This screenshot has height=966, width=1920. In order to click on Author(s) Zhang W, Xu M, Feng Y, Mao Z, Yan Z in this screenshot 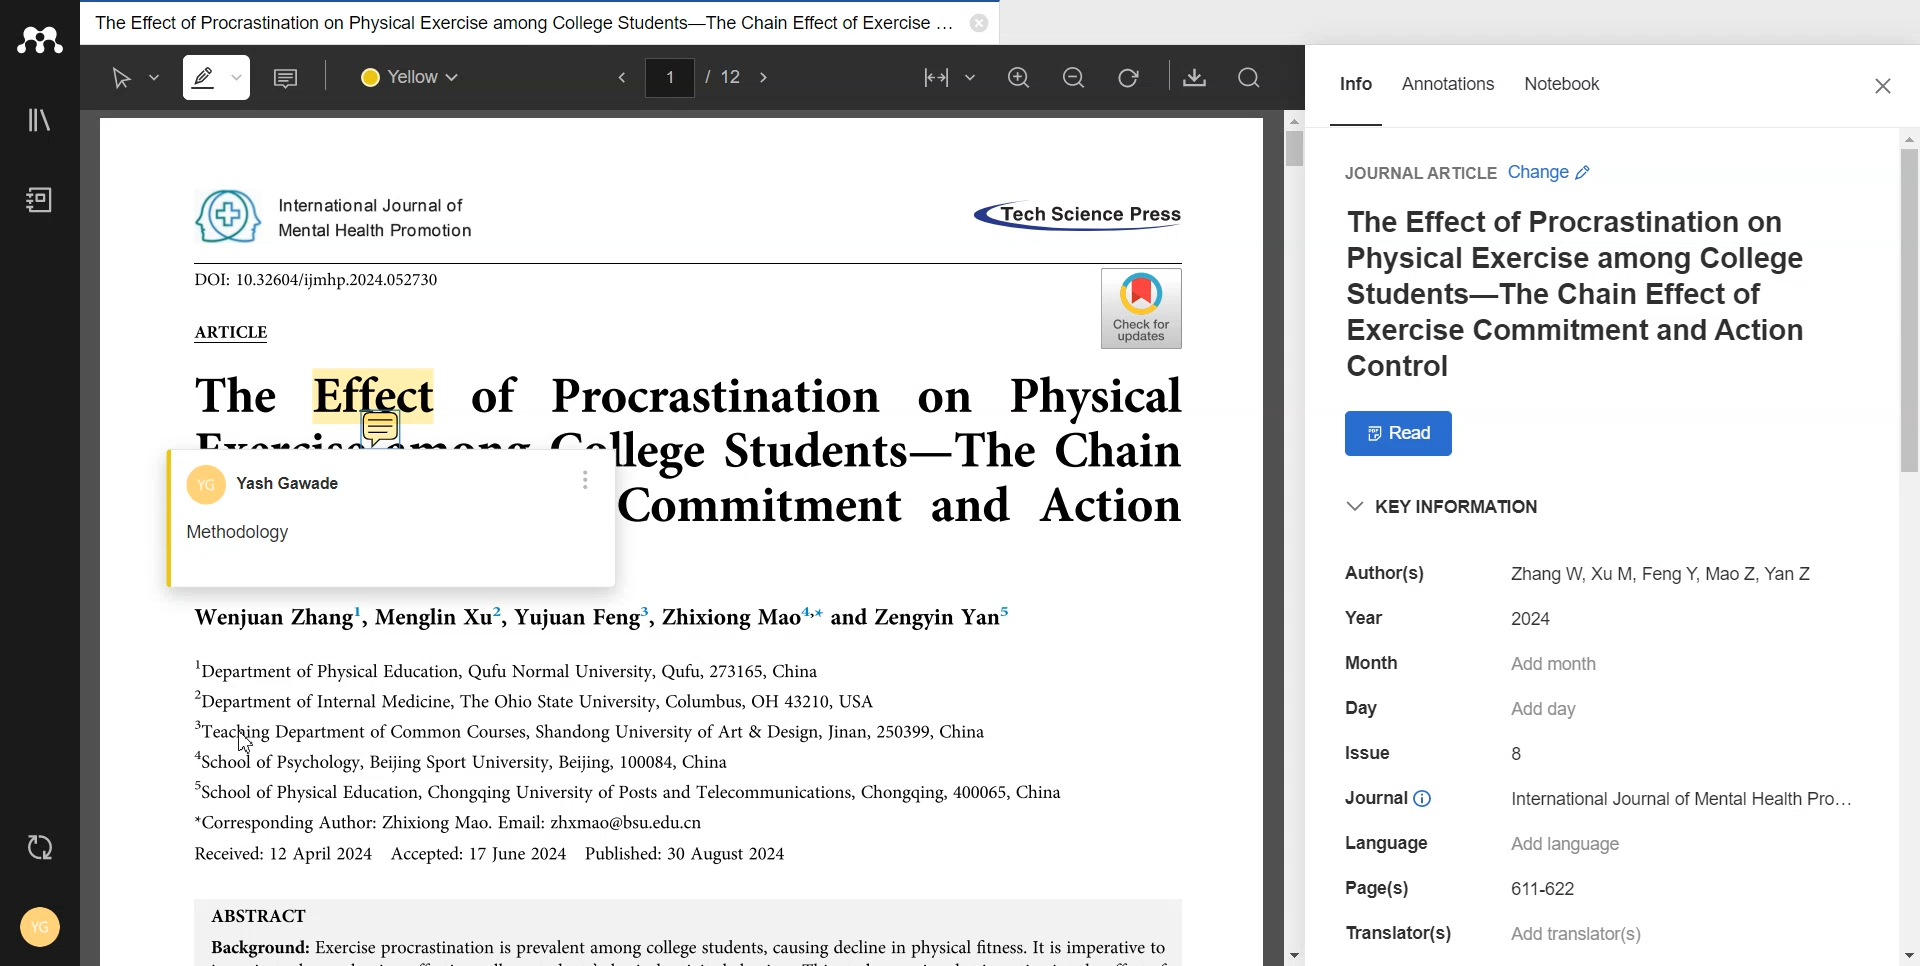, I will do `click(1568, 573)`.